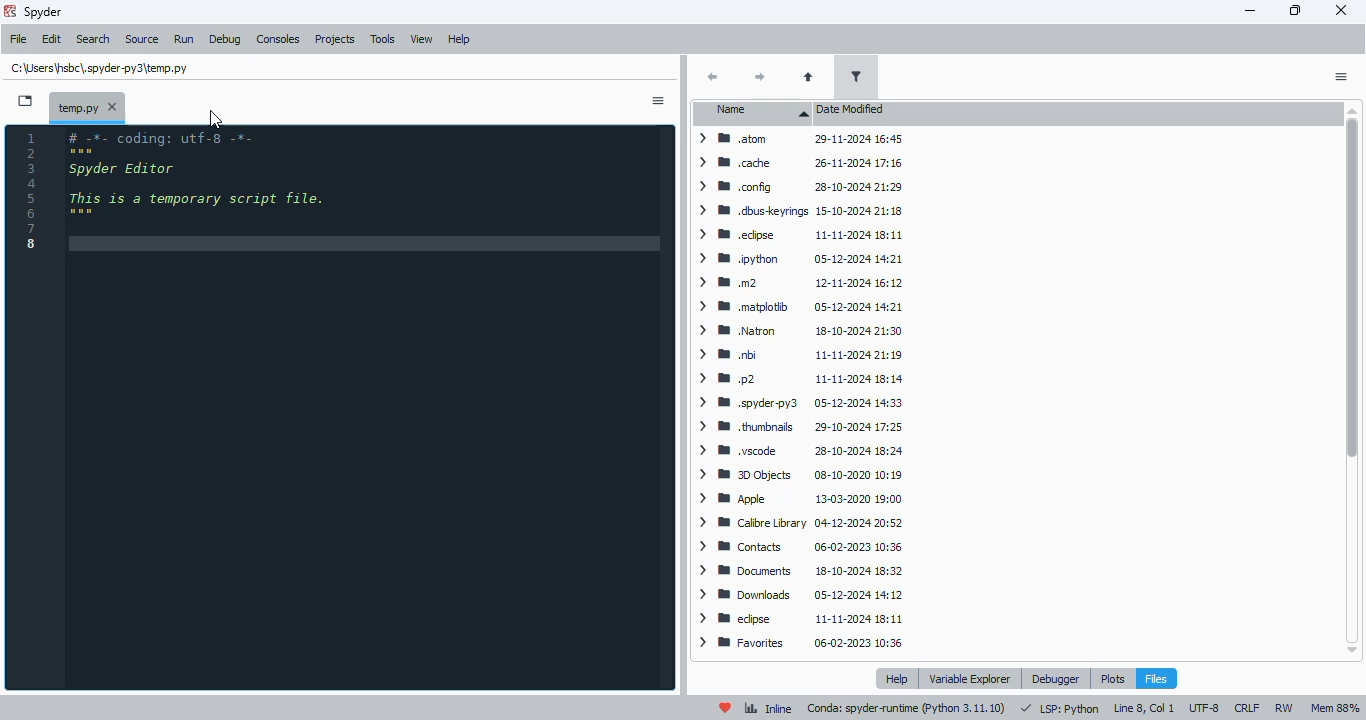 The width and height of the screenshot is (1366, 720). What do you see at coordinates (26, 100) in the screenshot?
I see `browse tabs` at bounding box center [26, 100].